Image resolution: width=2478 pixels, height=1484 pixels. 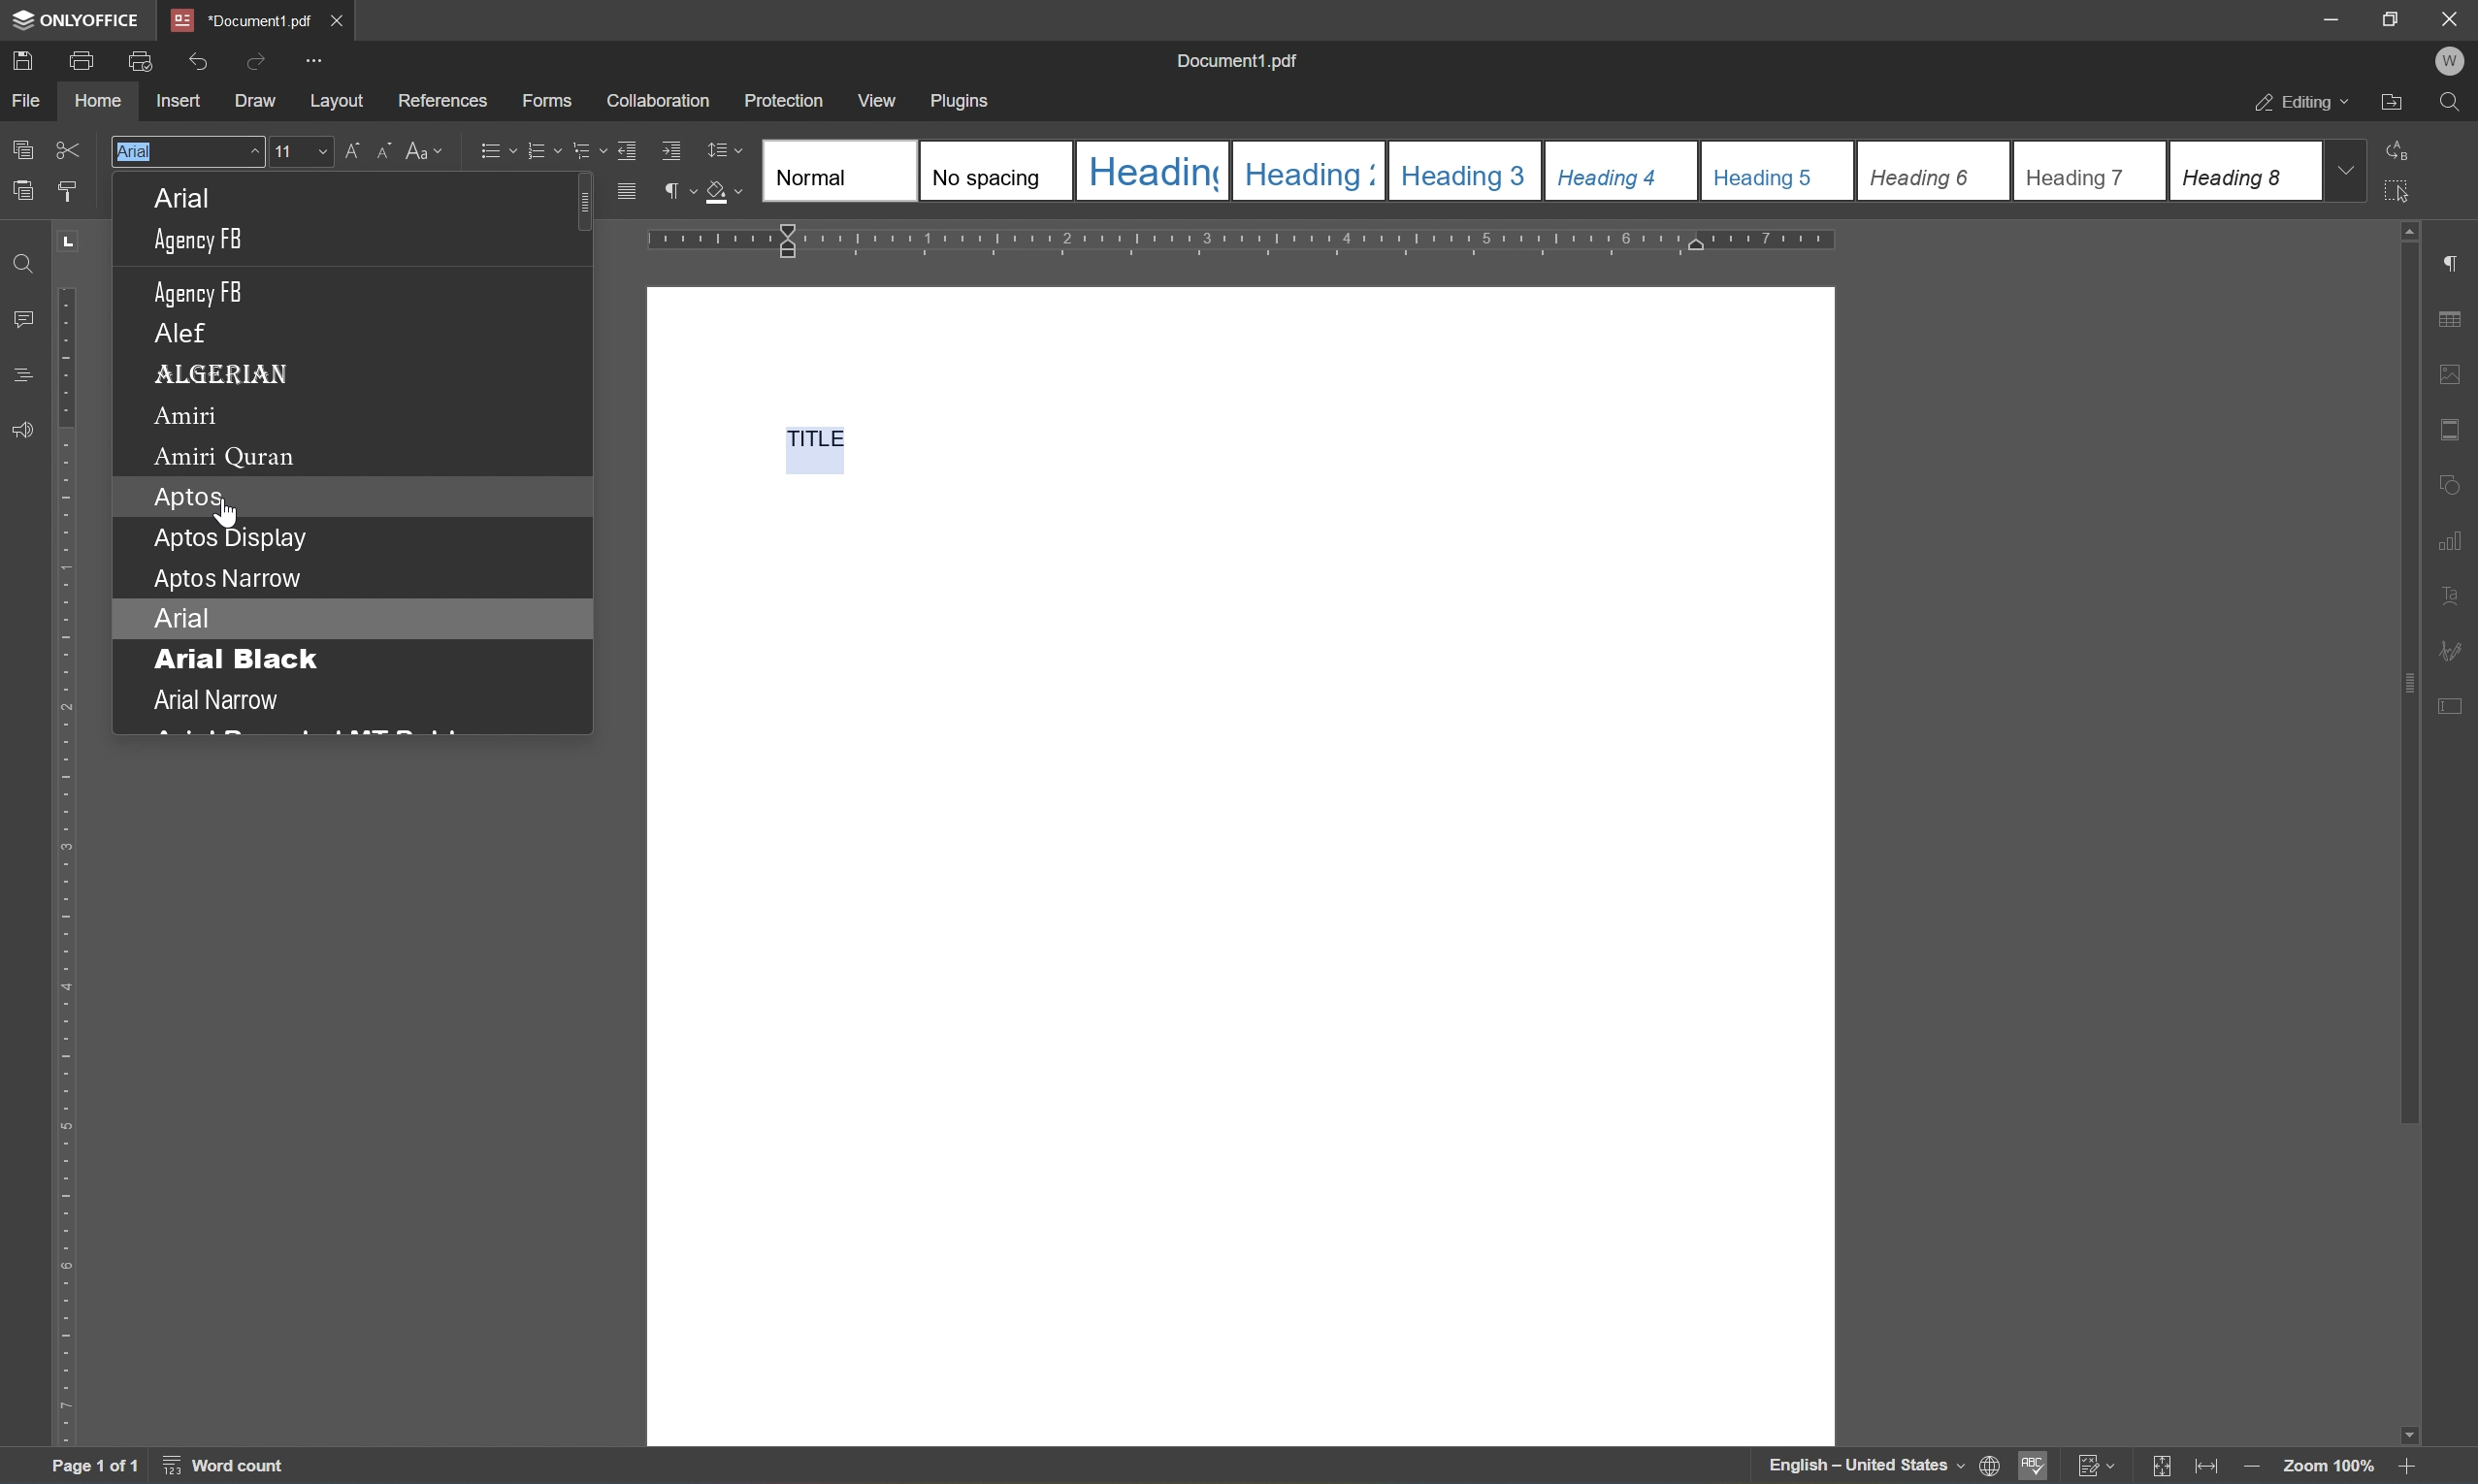 What do you see at coordinates (78, 21) in the screenshot?
I see `onlyoffice` at bounding box center [78, 21].